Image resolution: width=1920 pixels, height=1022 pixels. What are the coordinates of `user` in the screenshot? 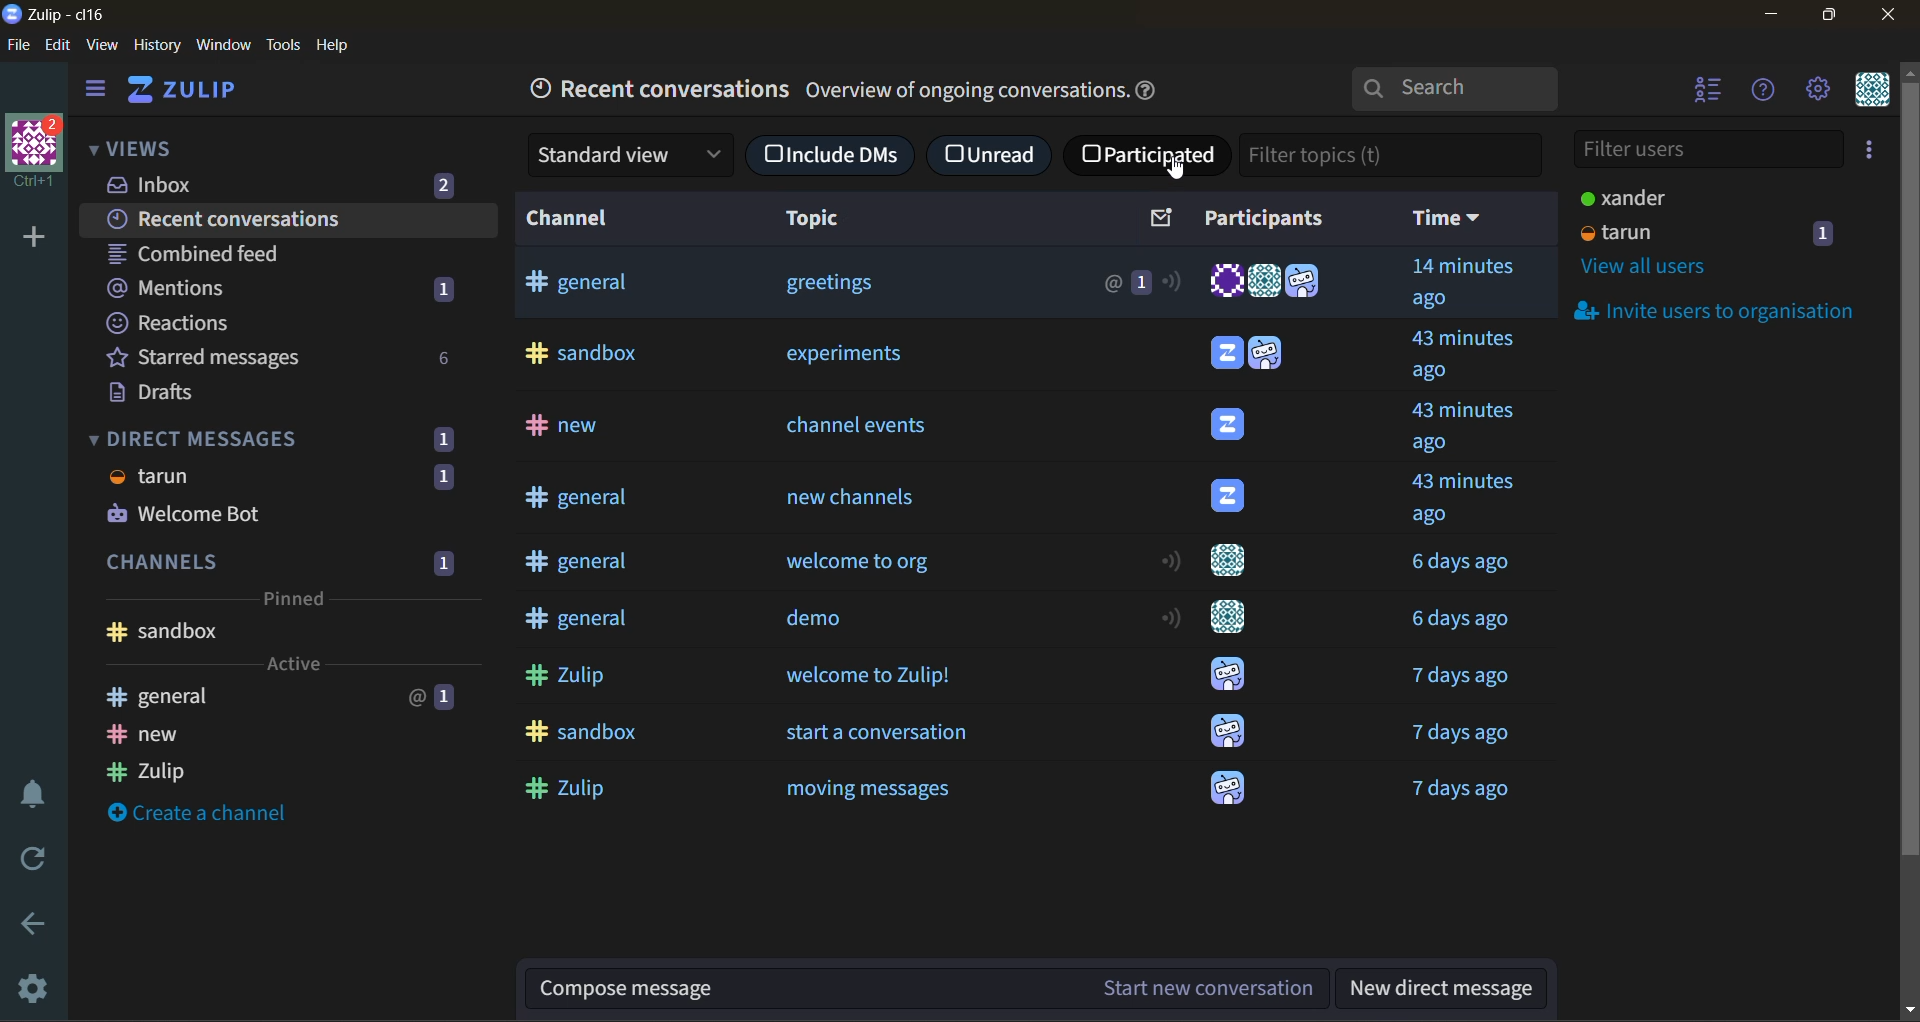 It's located at (1229, 562).